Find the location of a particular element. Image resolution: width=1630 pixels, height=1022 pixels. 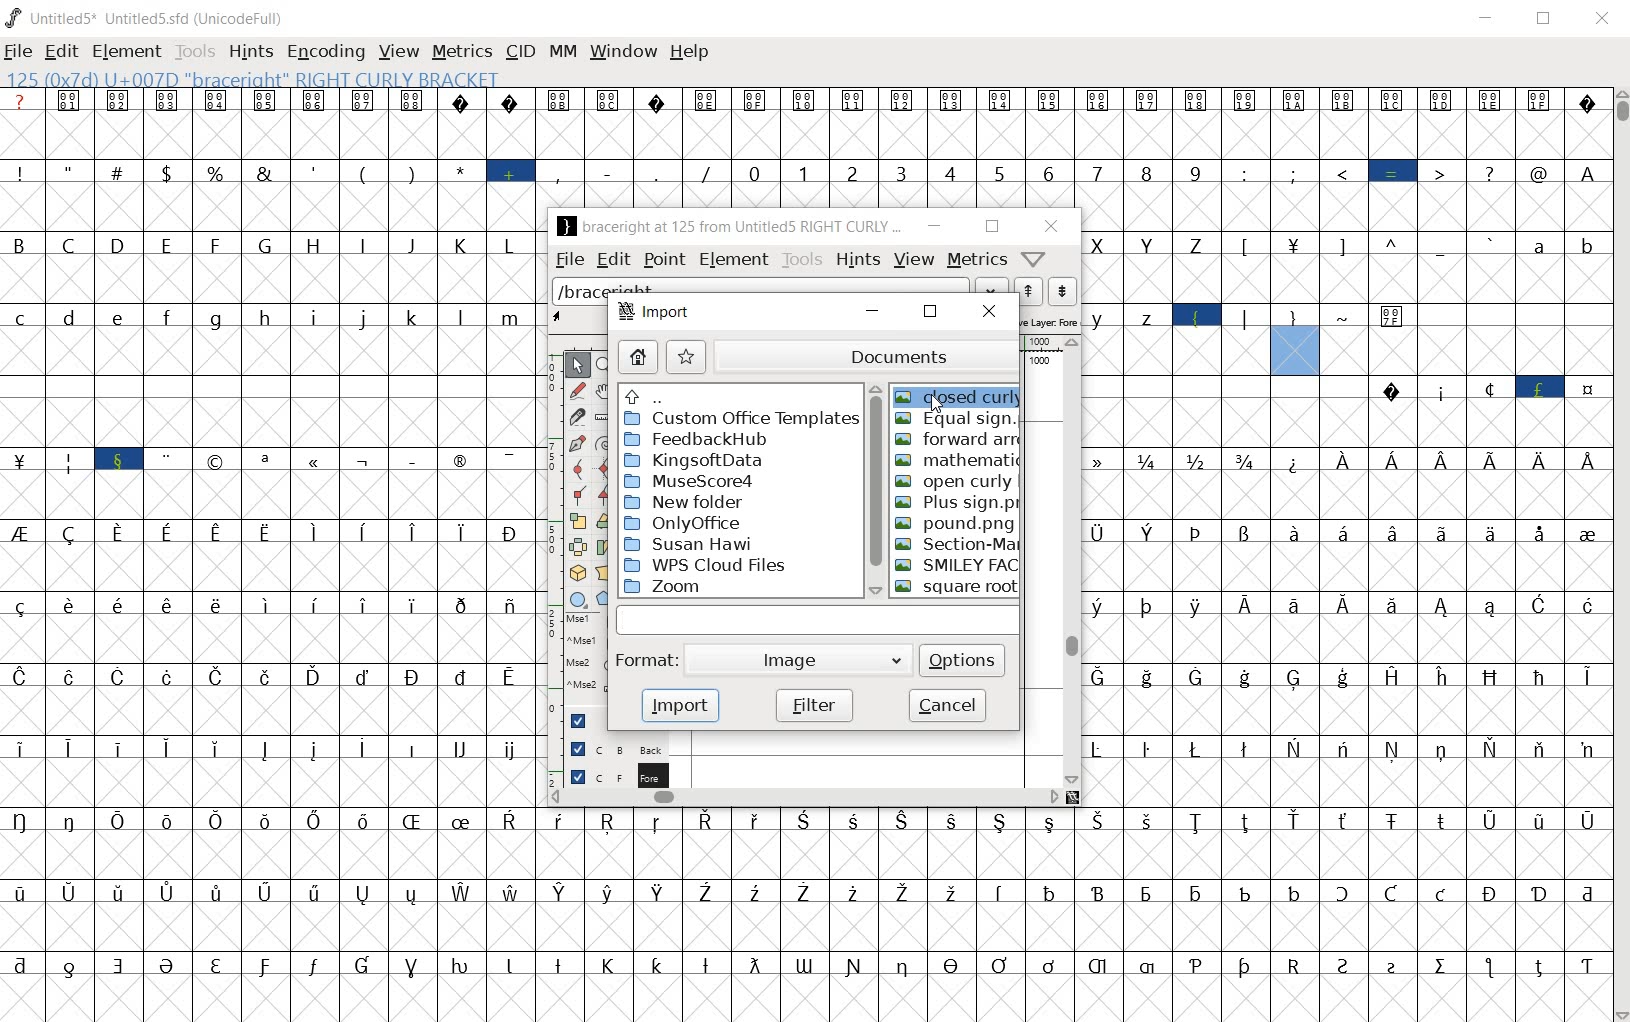

element is located at coordinates (733, 261).